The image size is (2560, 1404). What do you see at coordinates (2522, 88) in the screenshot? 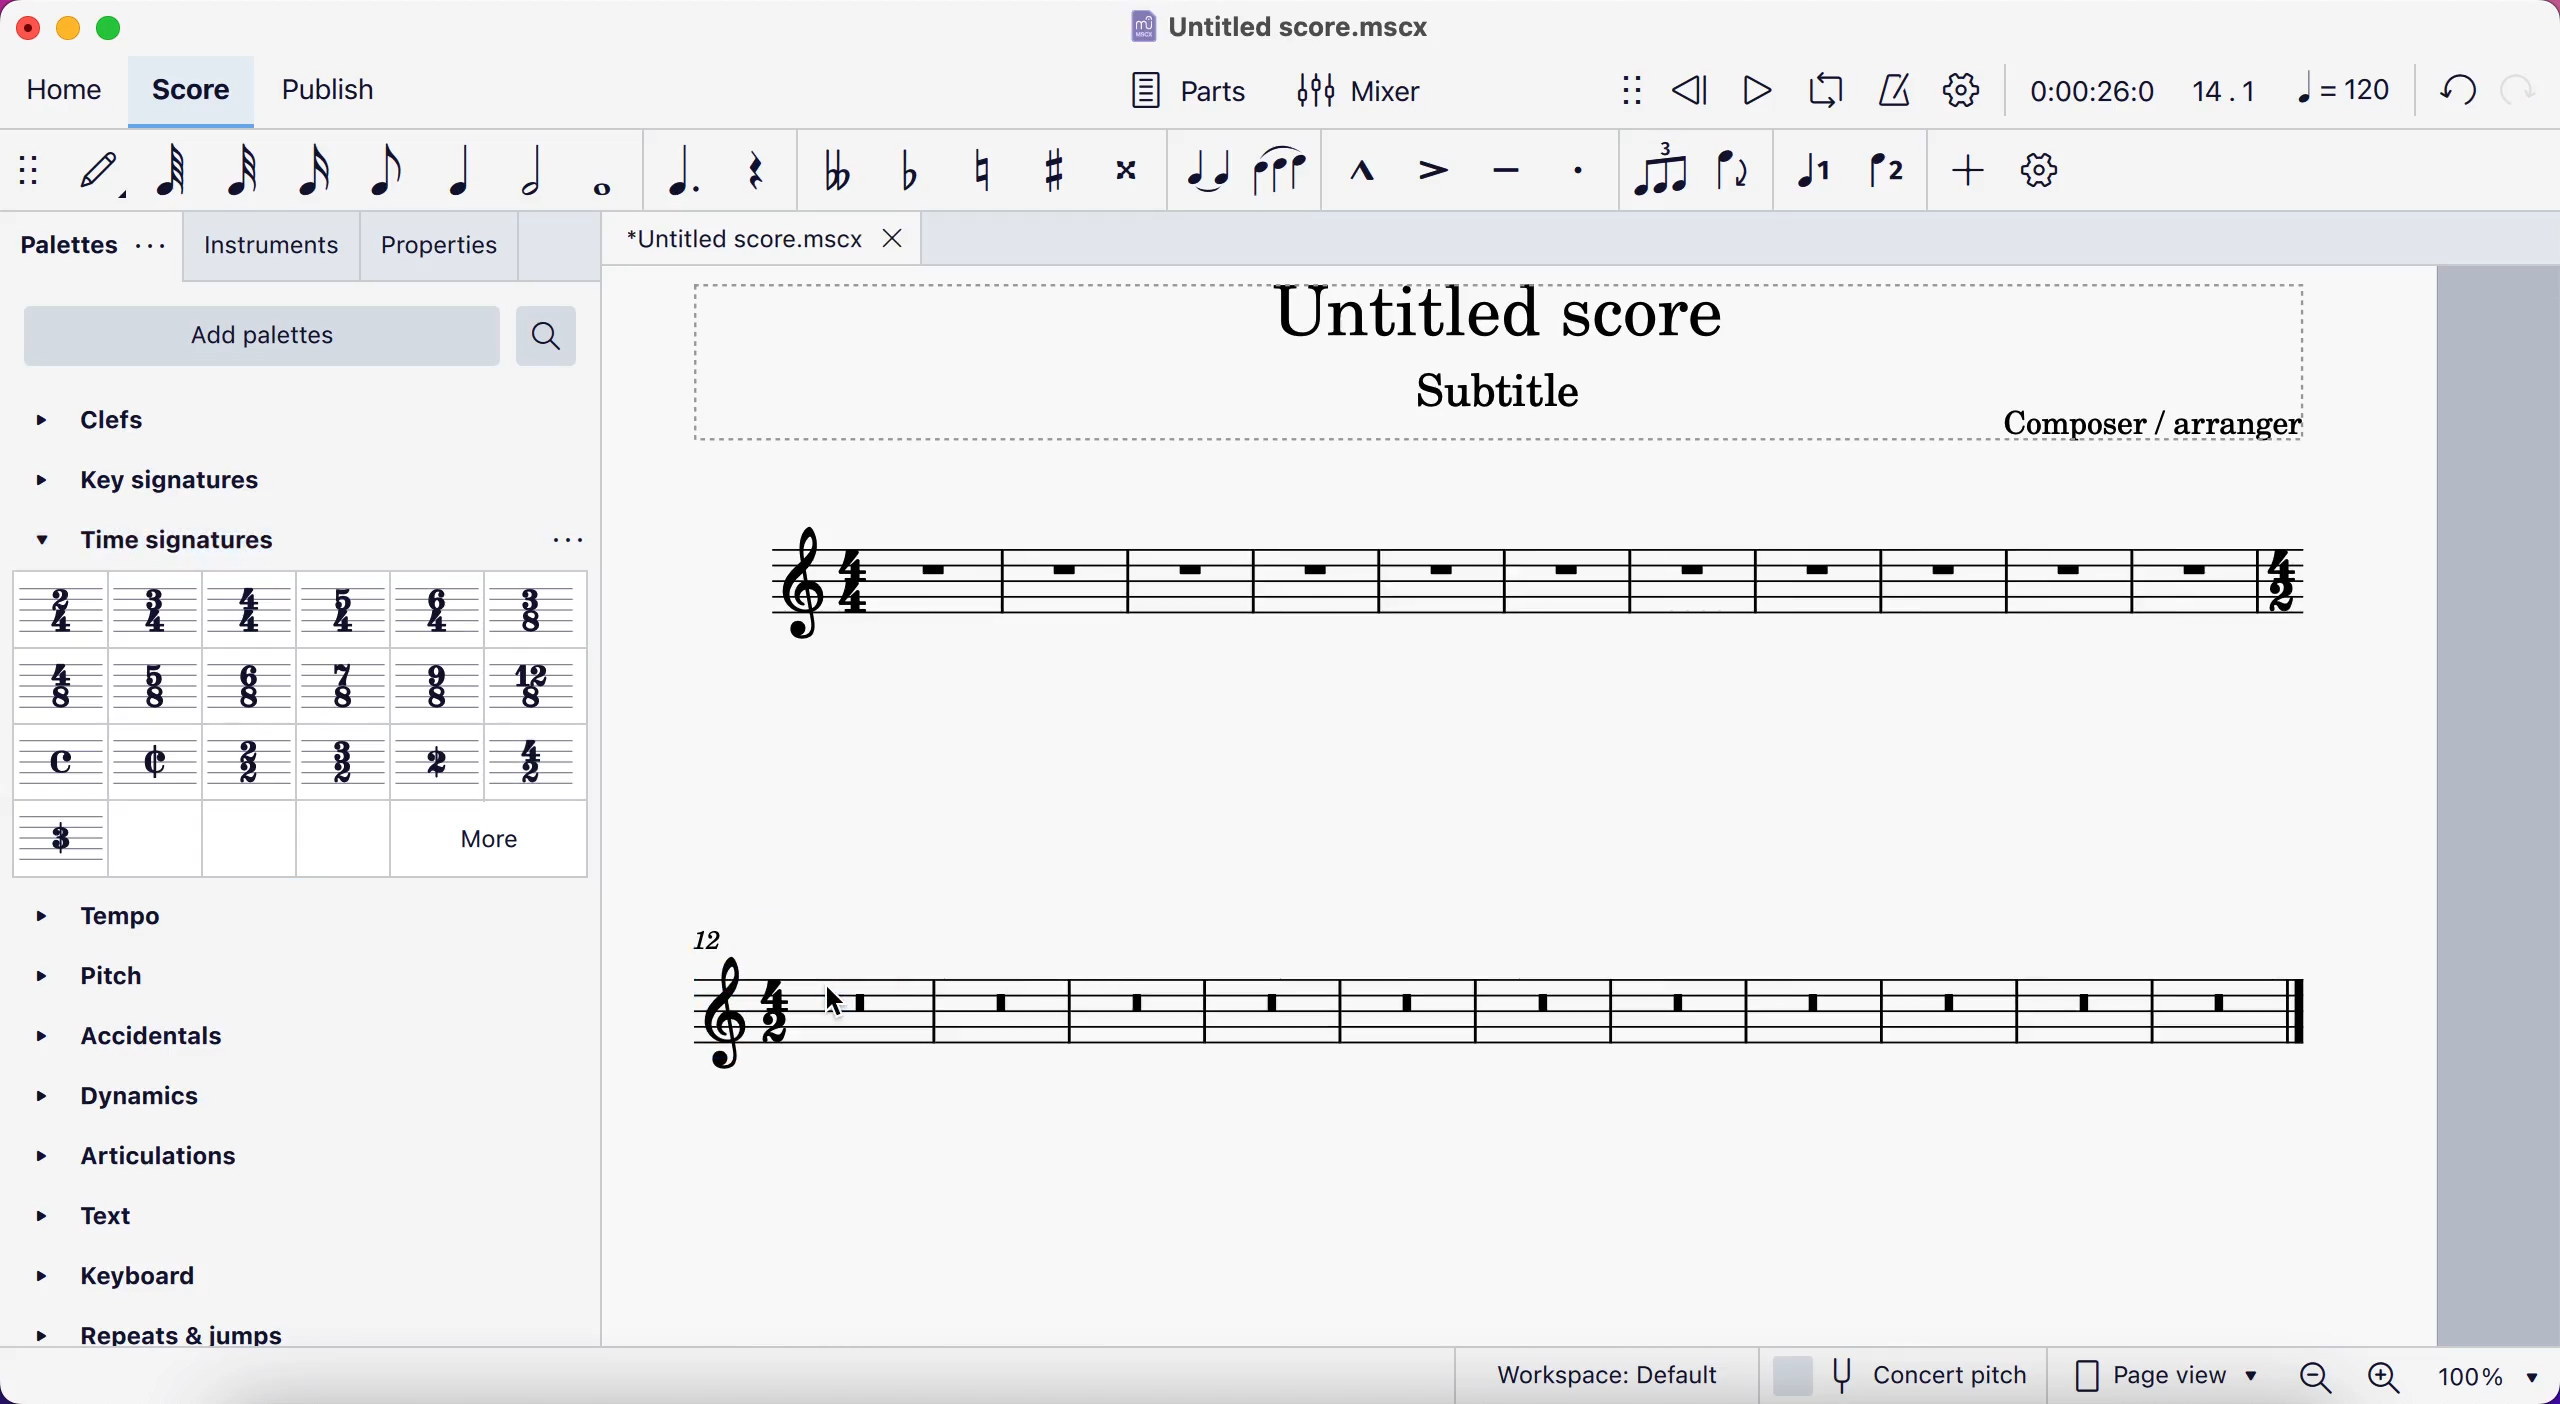
I see `redo` at bounding box center [2522, 88].